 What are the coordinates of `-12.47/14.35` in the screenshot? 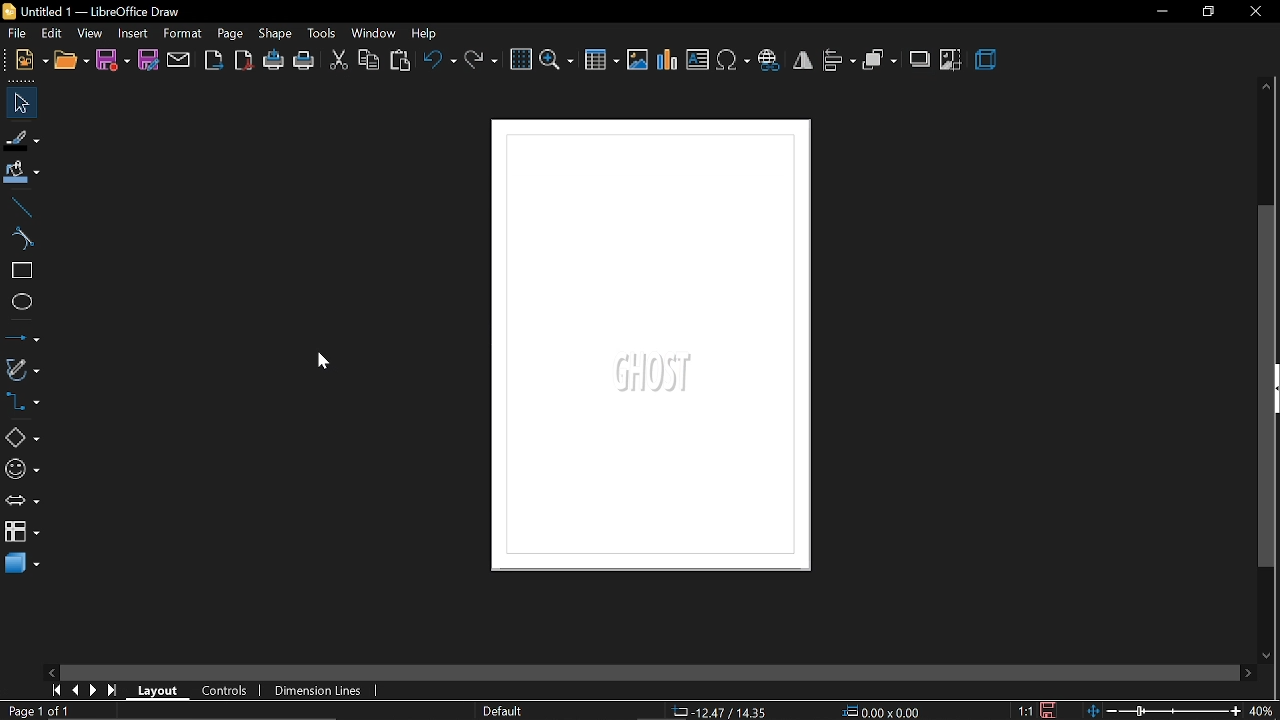 It's located at (722, 712).